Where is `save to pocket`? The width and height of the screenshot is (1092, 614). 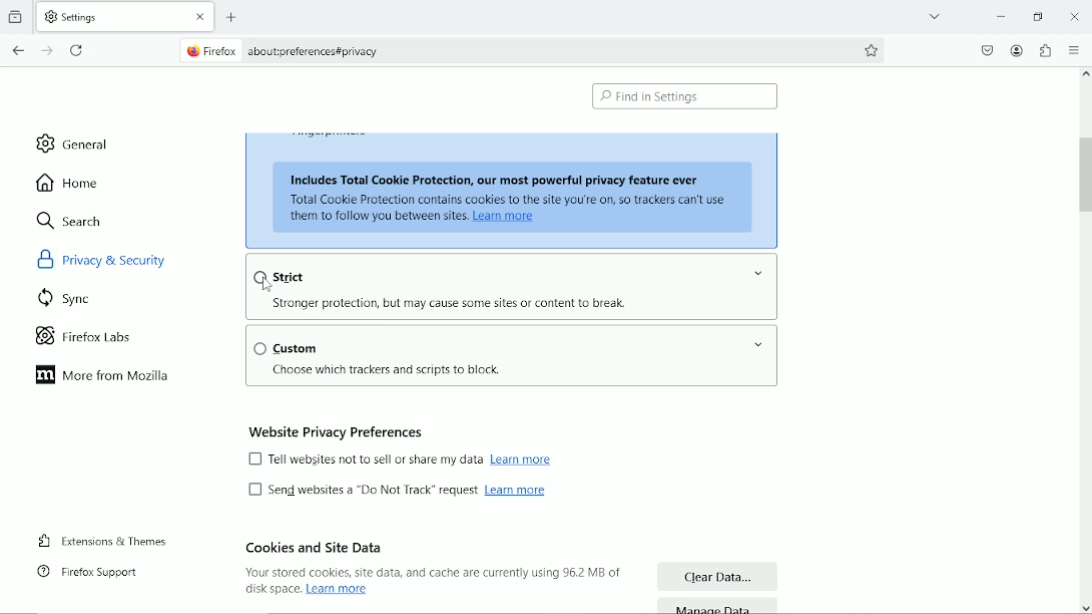 save to pocket is located at coordinates (987, 50).